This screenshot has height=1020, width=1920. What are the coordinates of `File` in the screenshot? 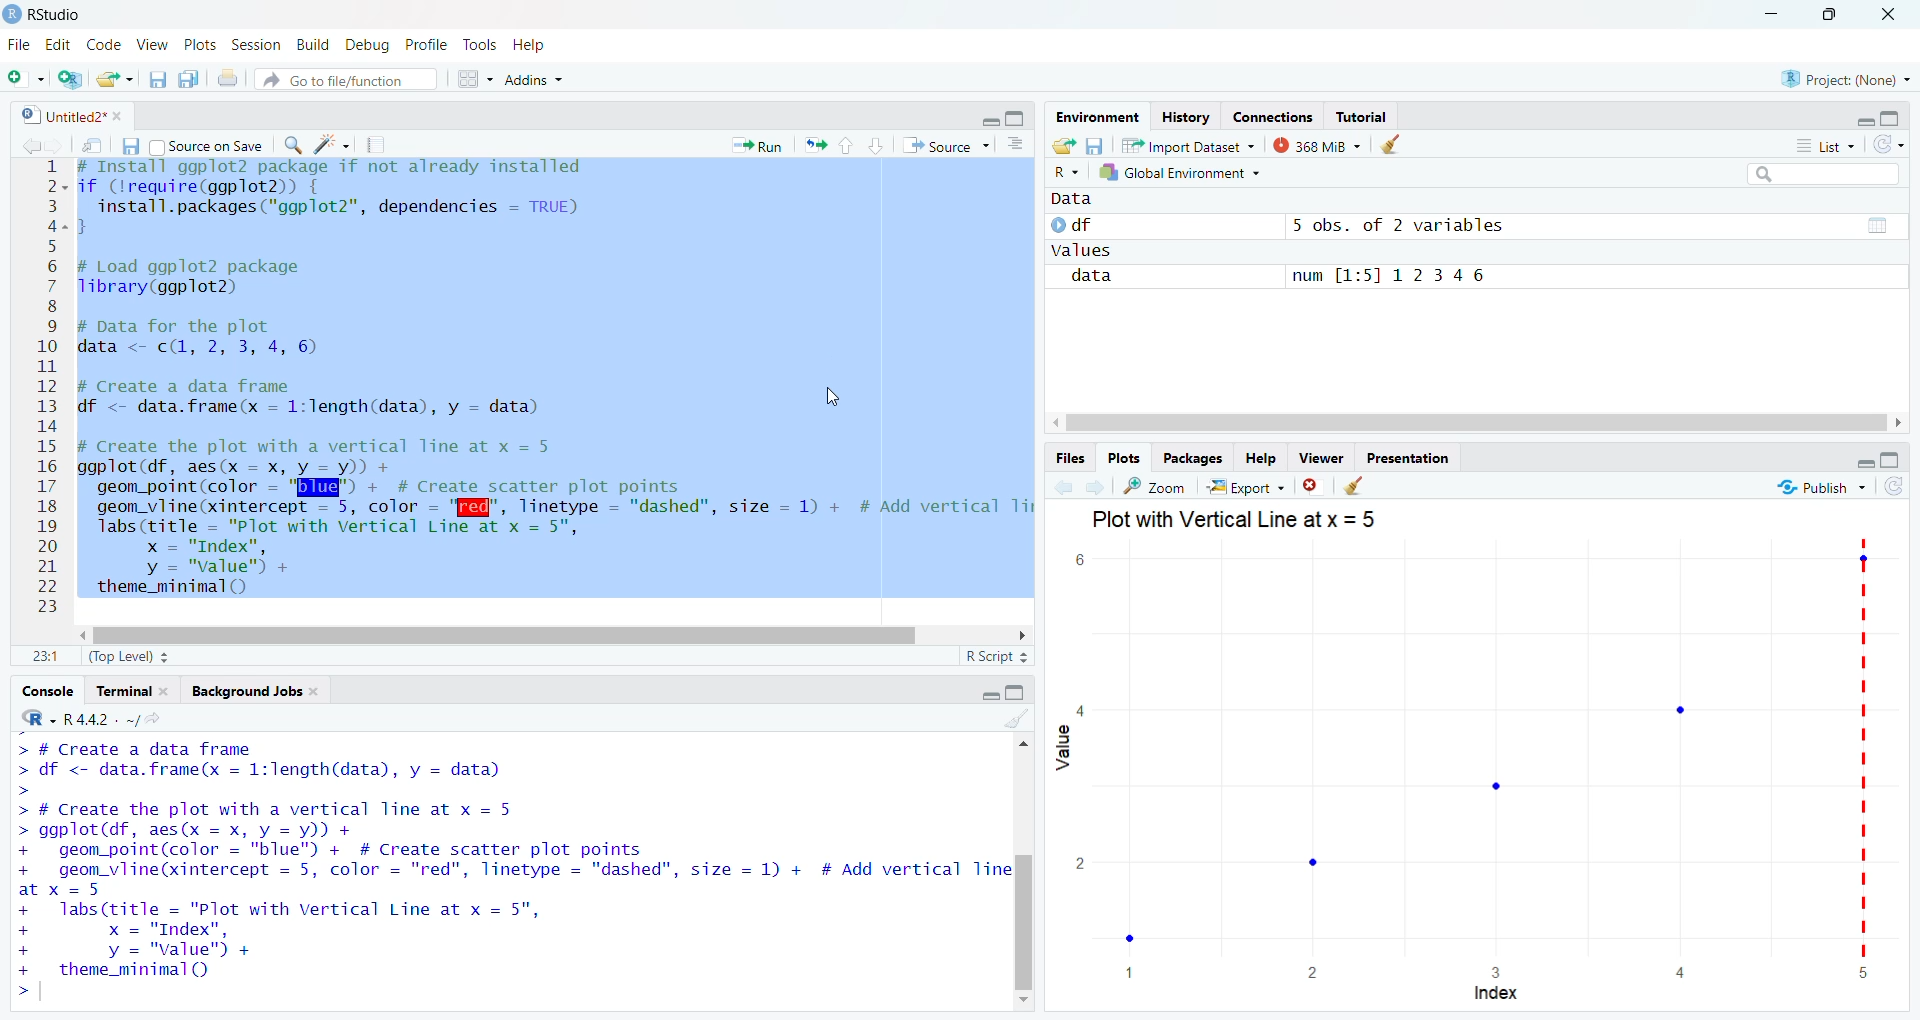 It's located at (20, 44).